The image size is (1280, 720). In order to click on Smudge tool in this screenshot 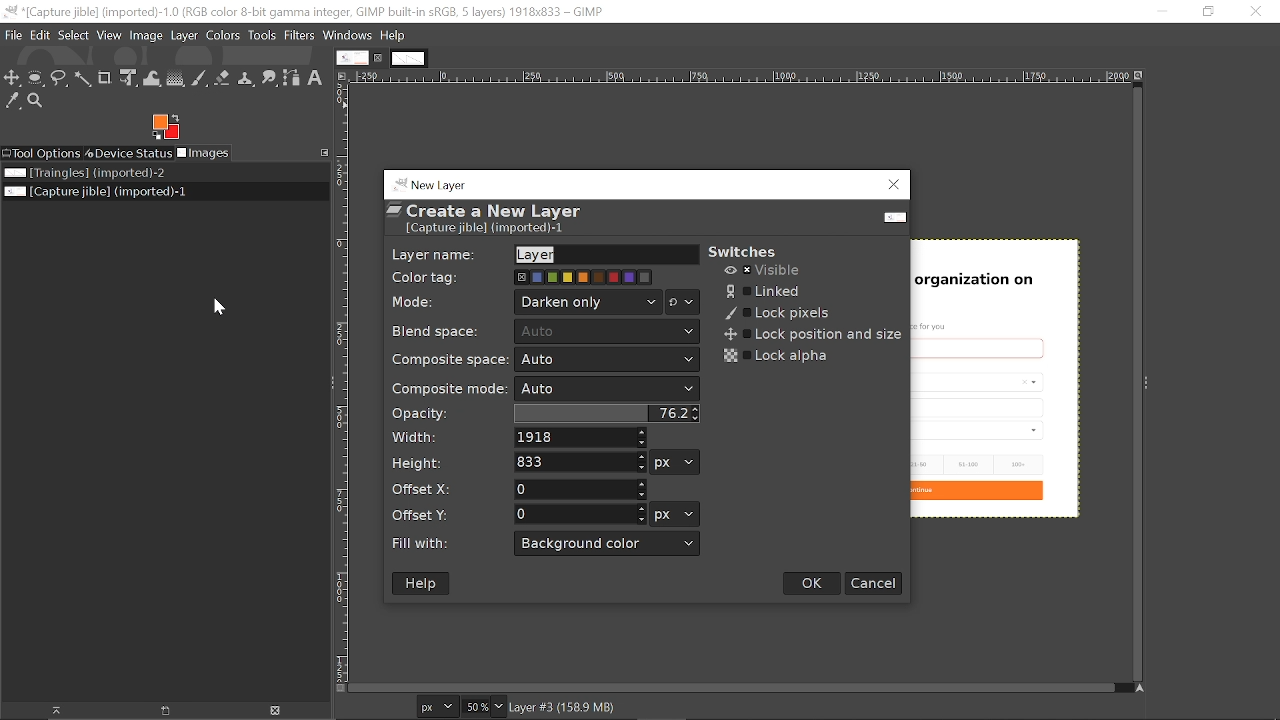, I will do `click(270, 77)`.